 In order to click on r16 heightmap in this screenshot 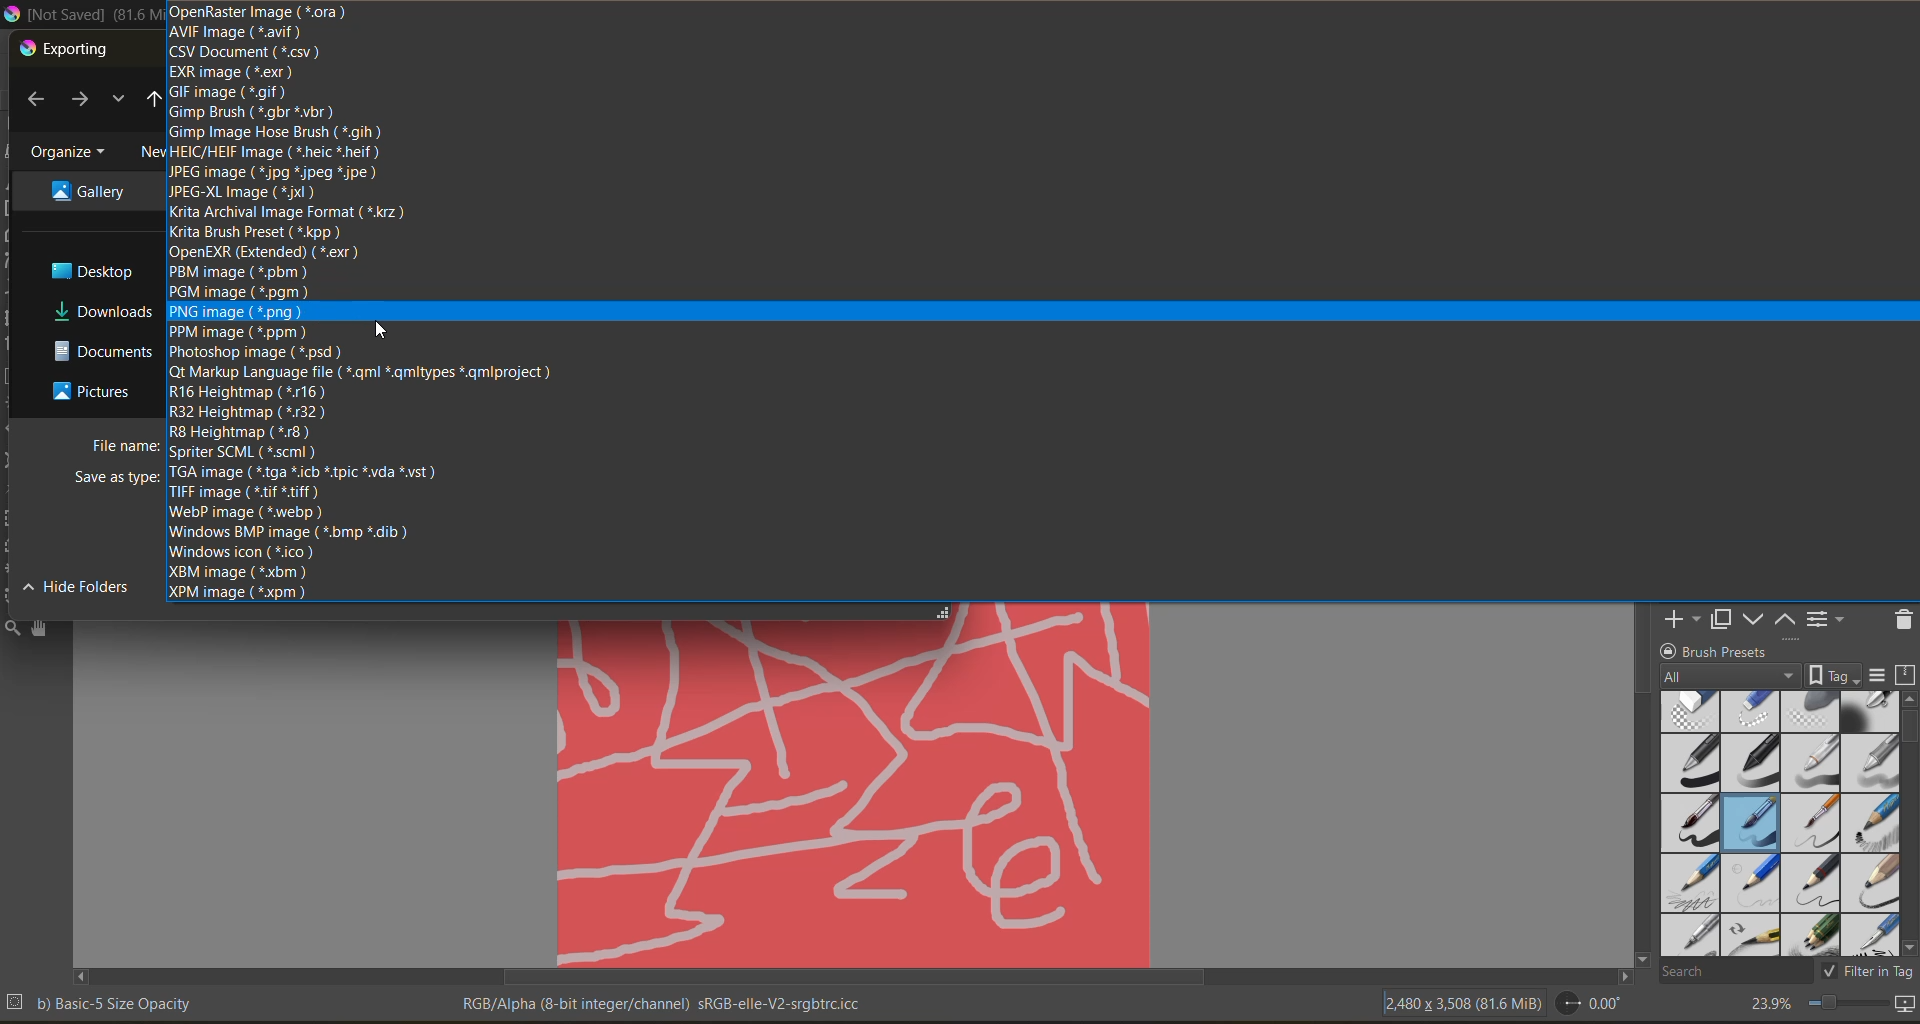, I will do `click(247, 391)`.